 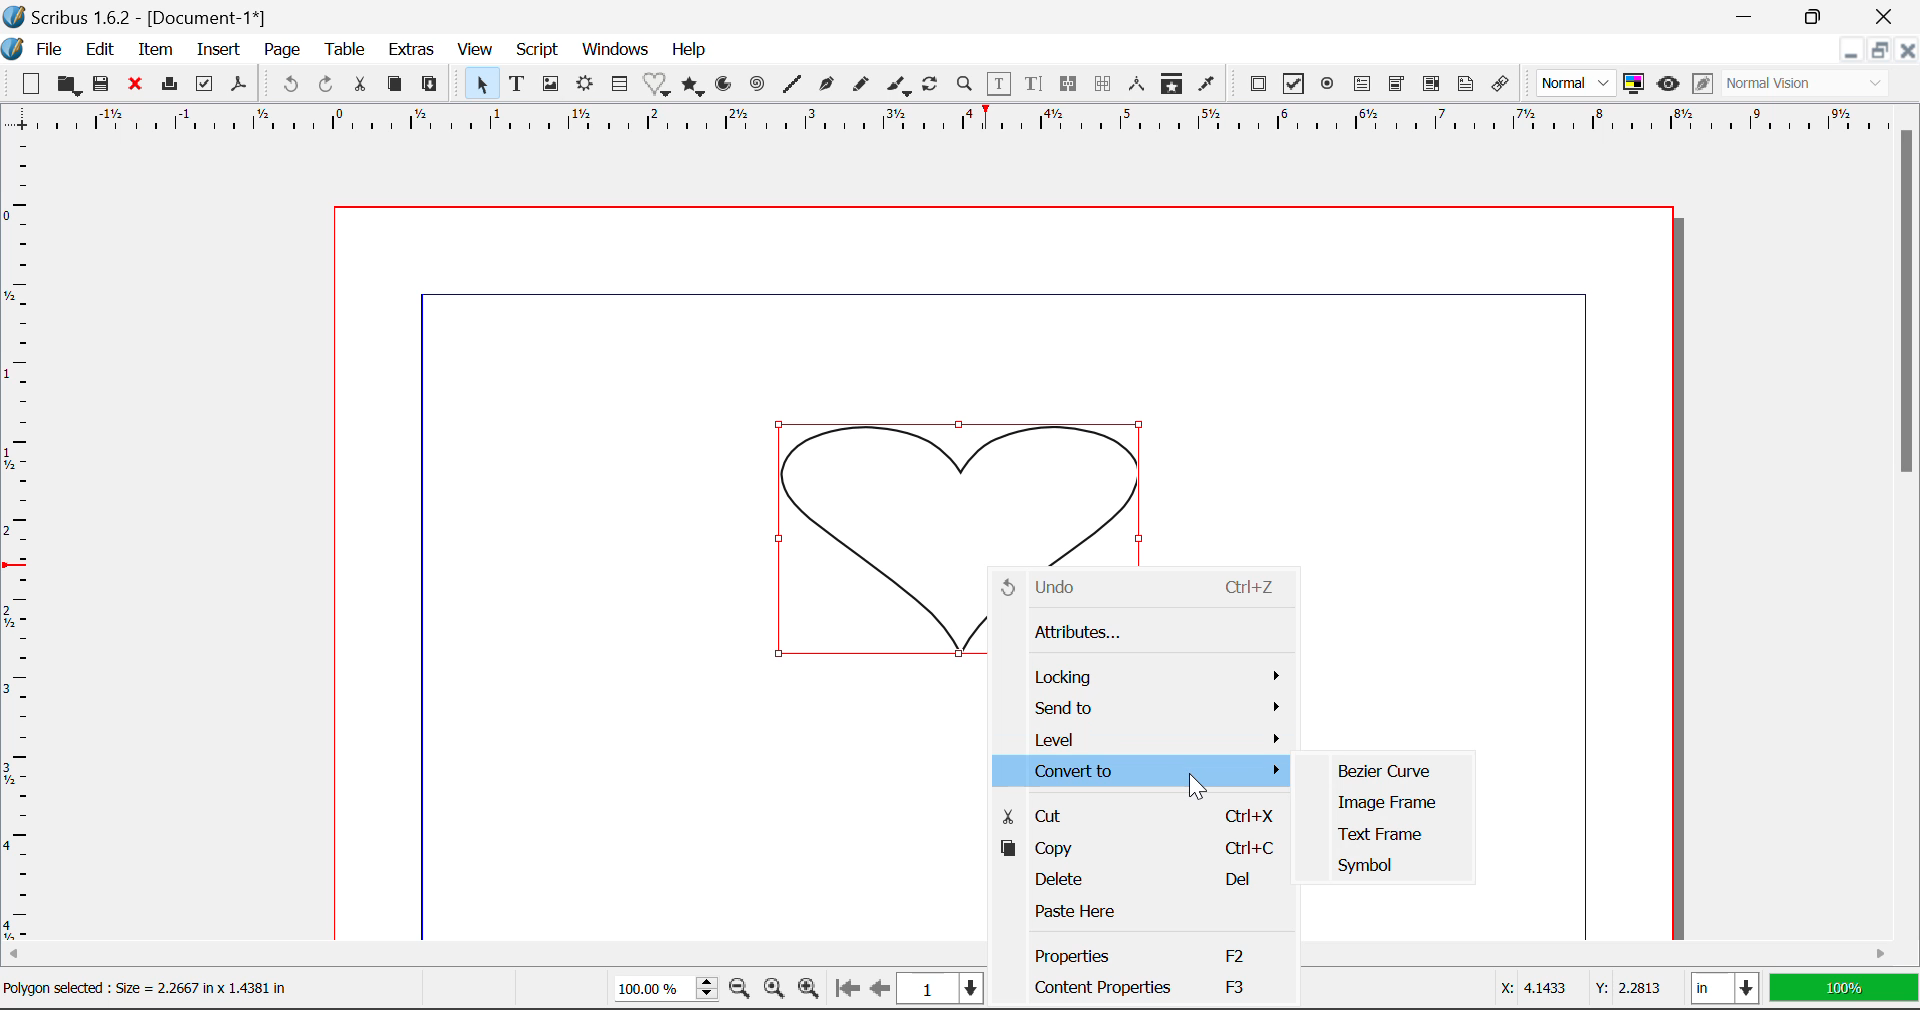 I want to click on Bezier Curve, so click(x=828, y=87).